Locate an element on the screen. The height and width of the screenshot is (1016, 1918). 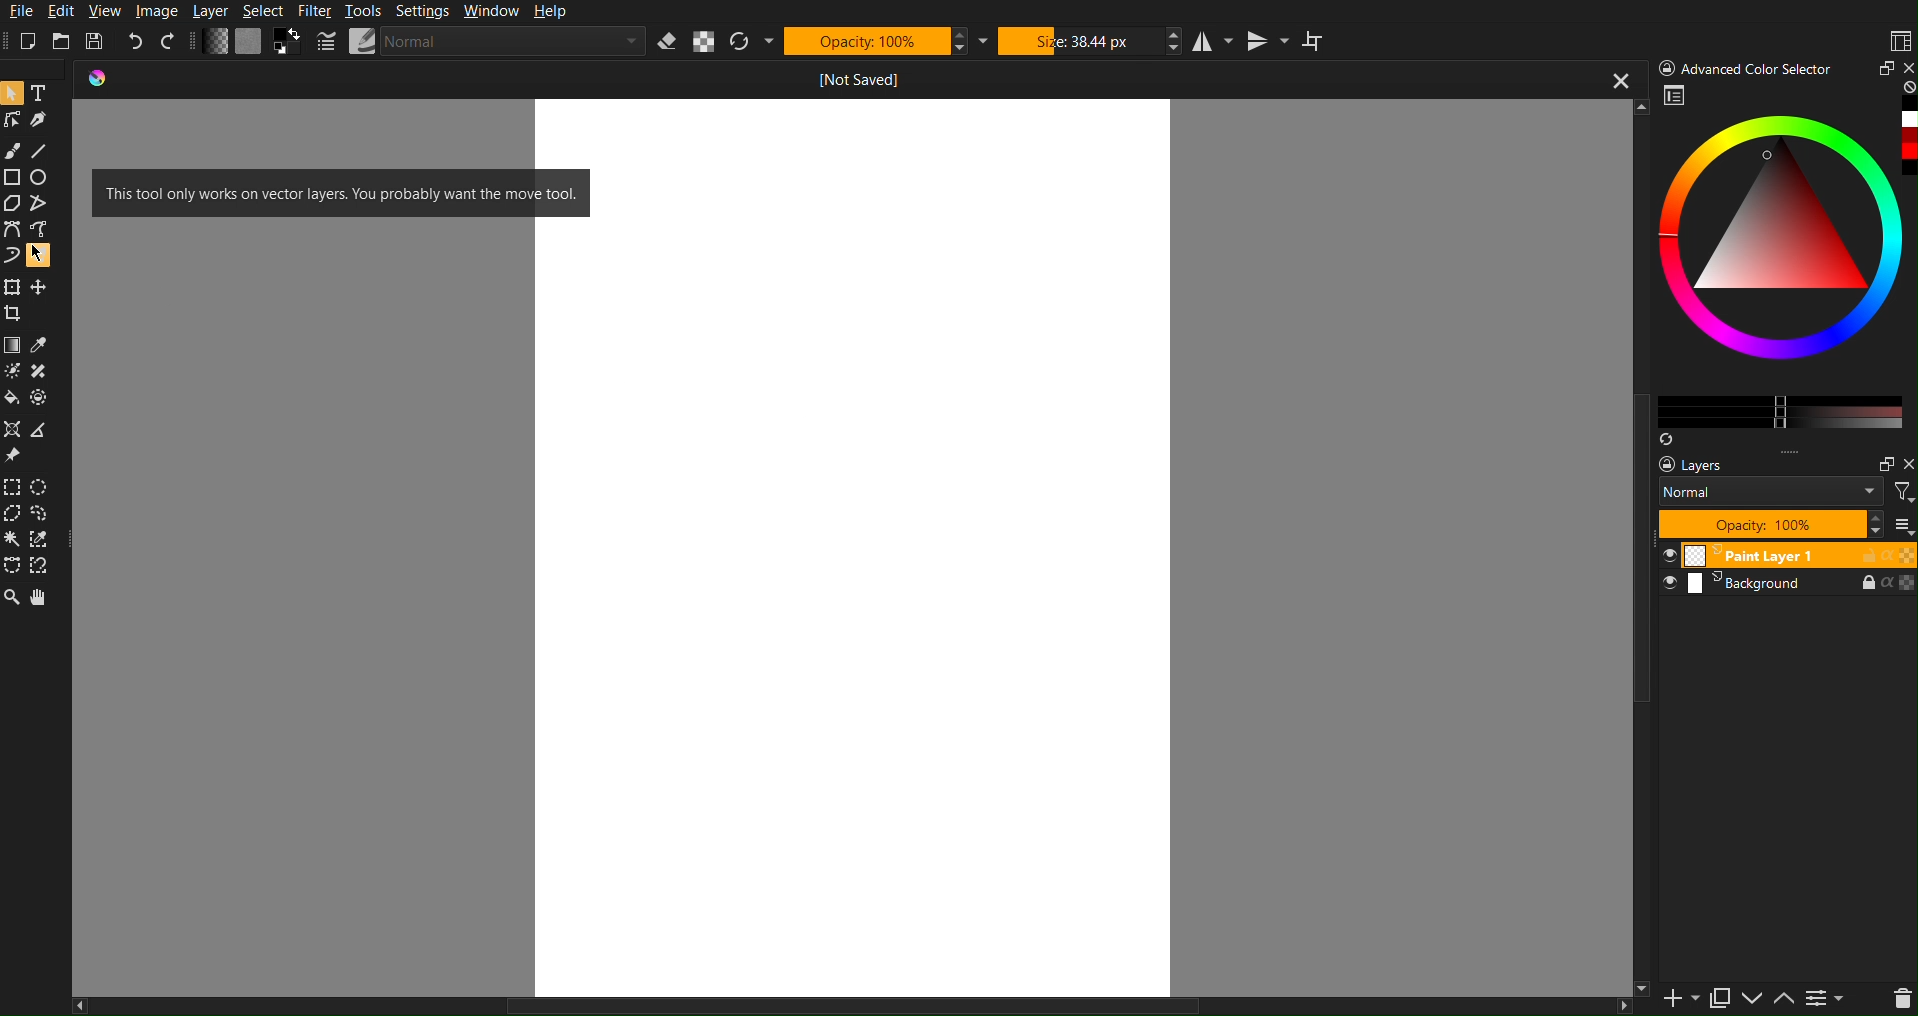
close is located at coordinates (1906, 465).